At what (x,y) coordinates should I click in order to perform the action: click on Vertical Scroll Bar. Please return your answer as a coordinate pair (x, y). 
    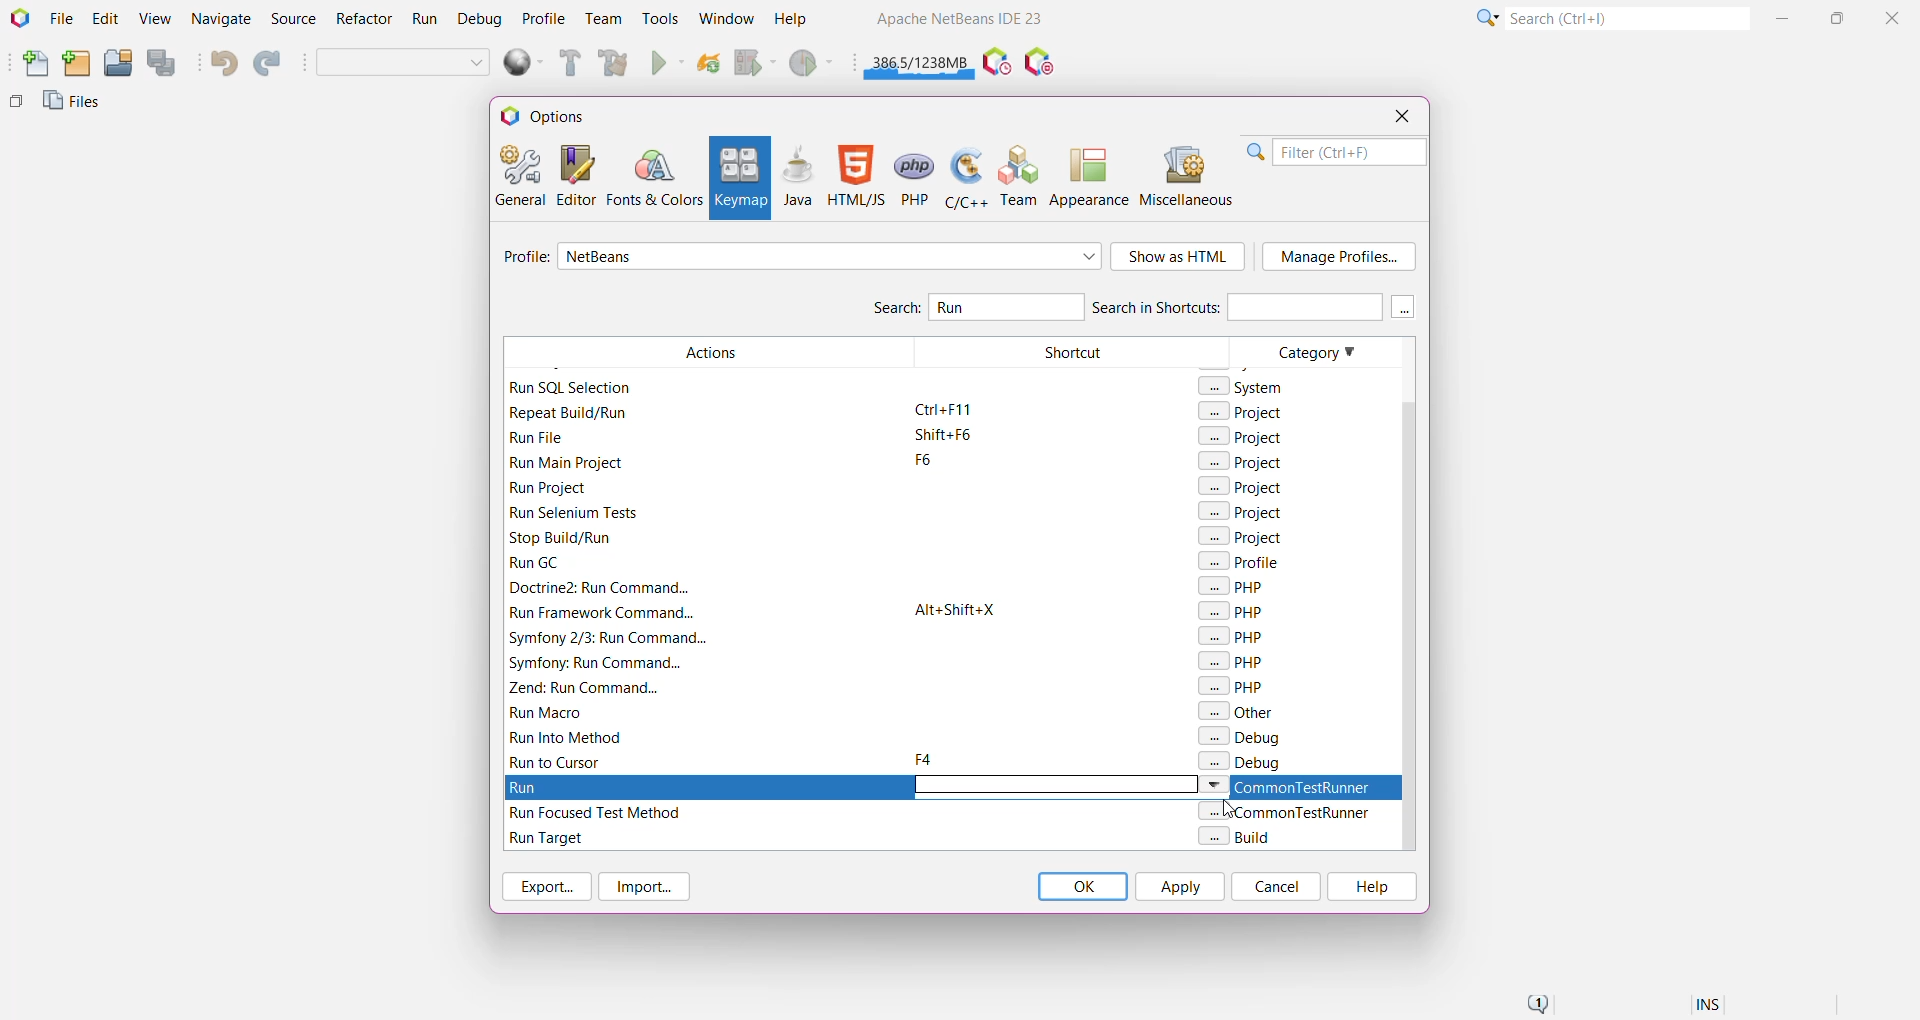
    Looking at the image, I should click on (1405, 593).